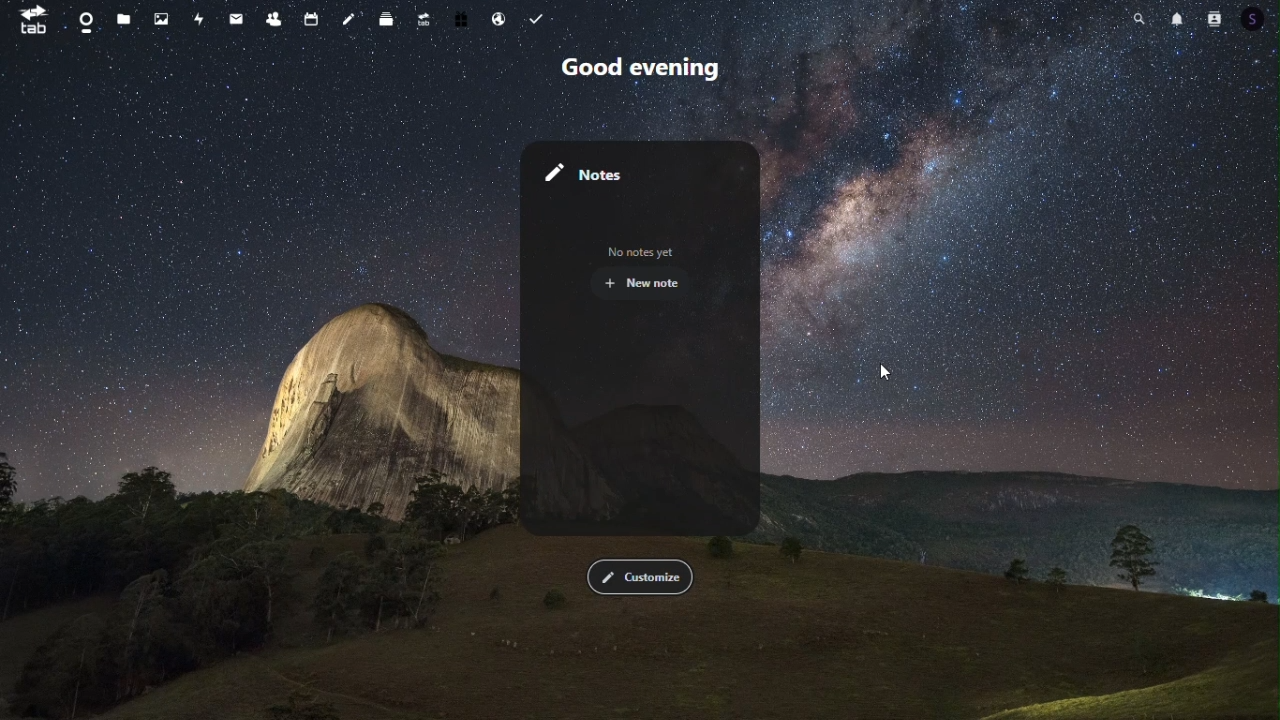 The image size is (1280, 720). What do you see at coordinates (501, 19) in the screenshot?
I see `email hosting` at bounding box center [501, 19].